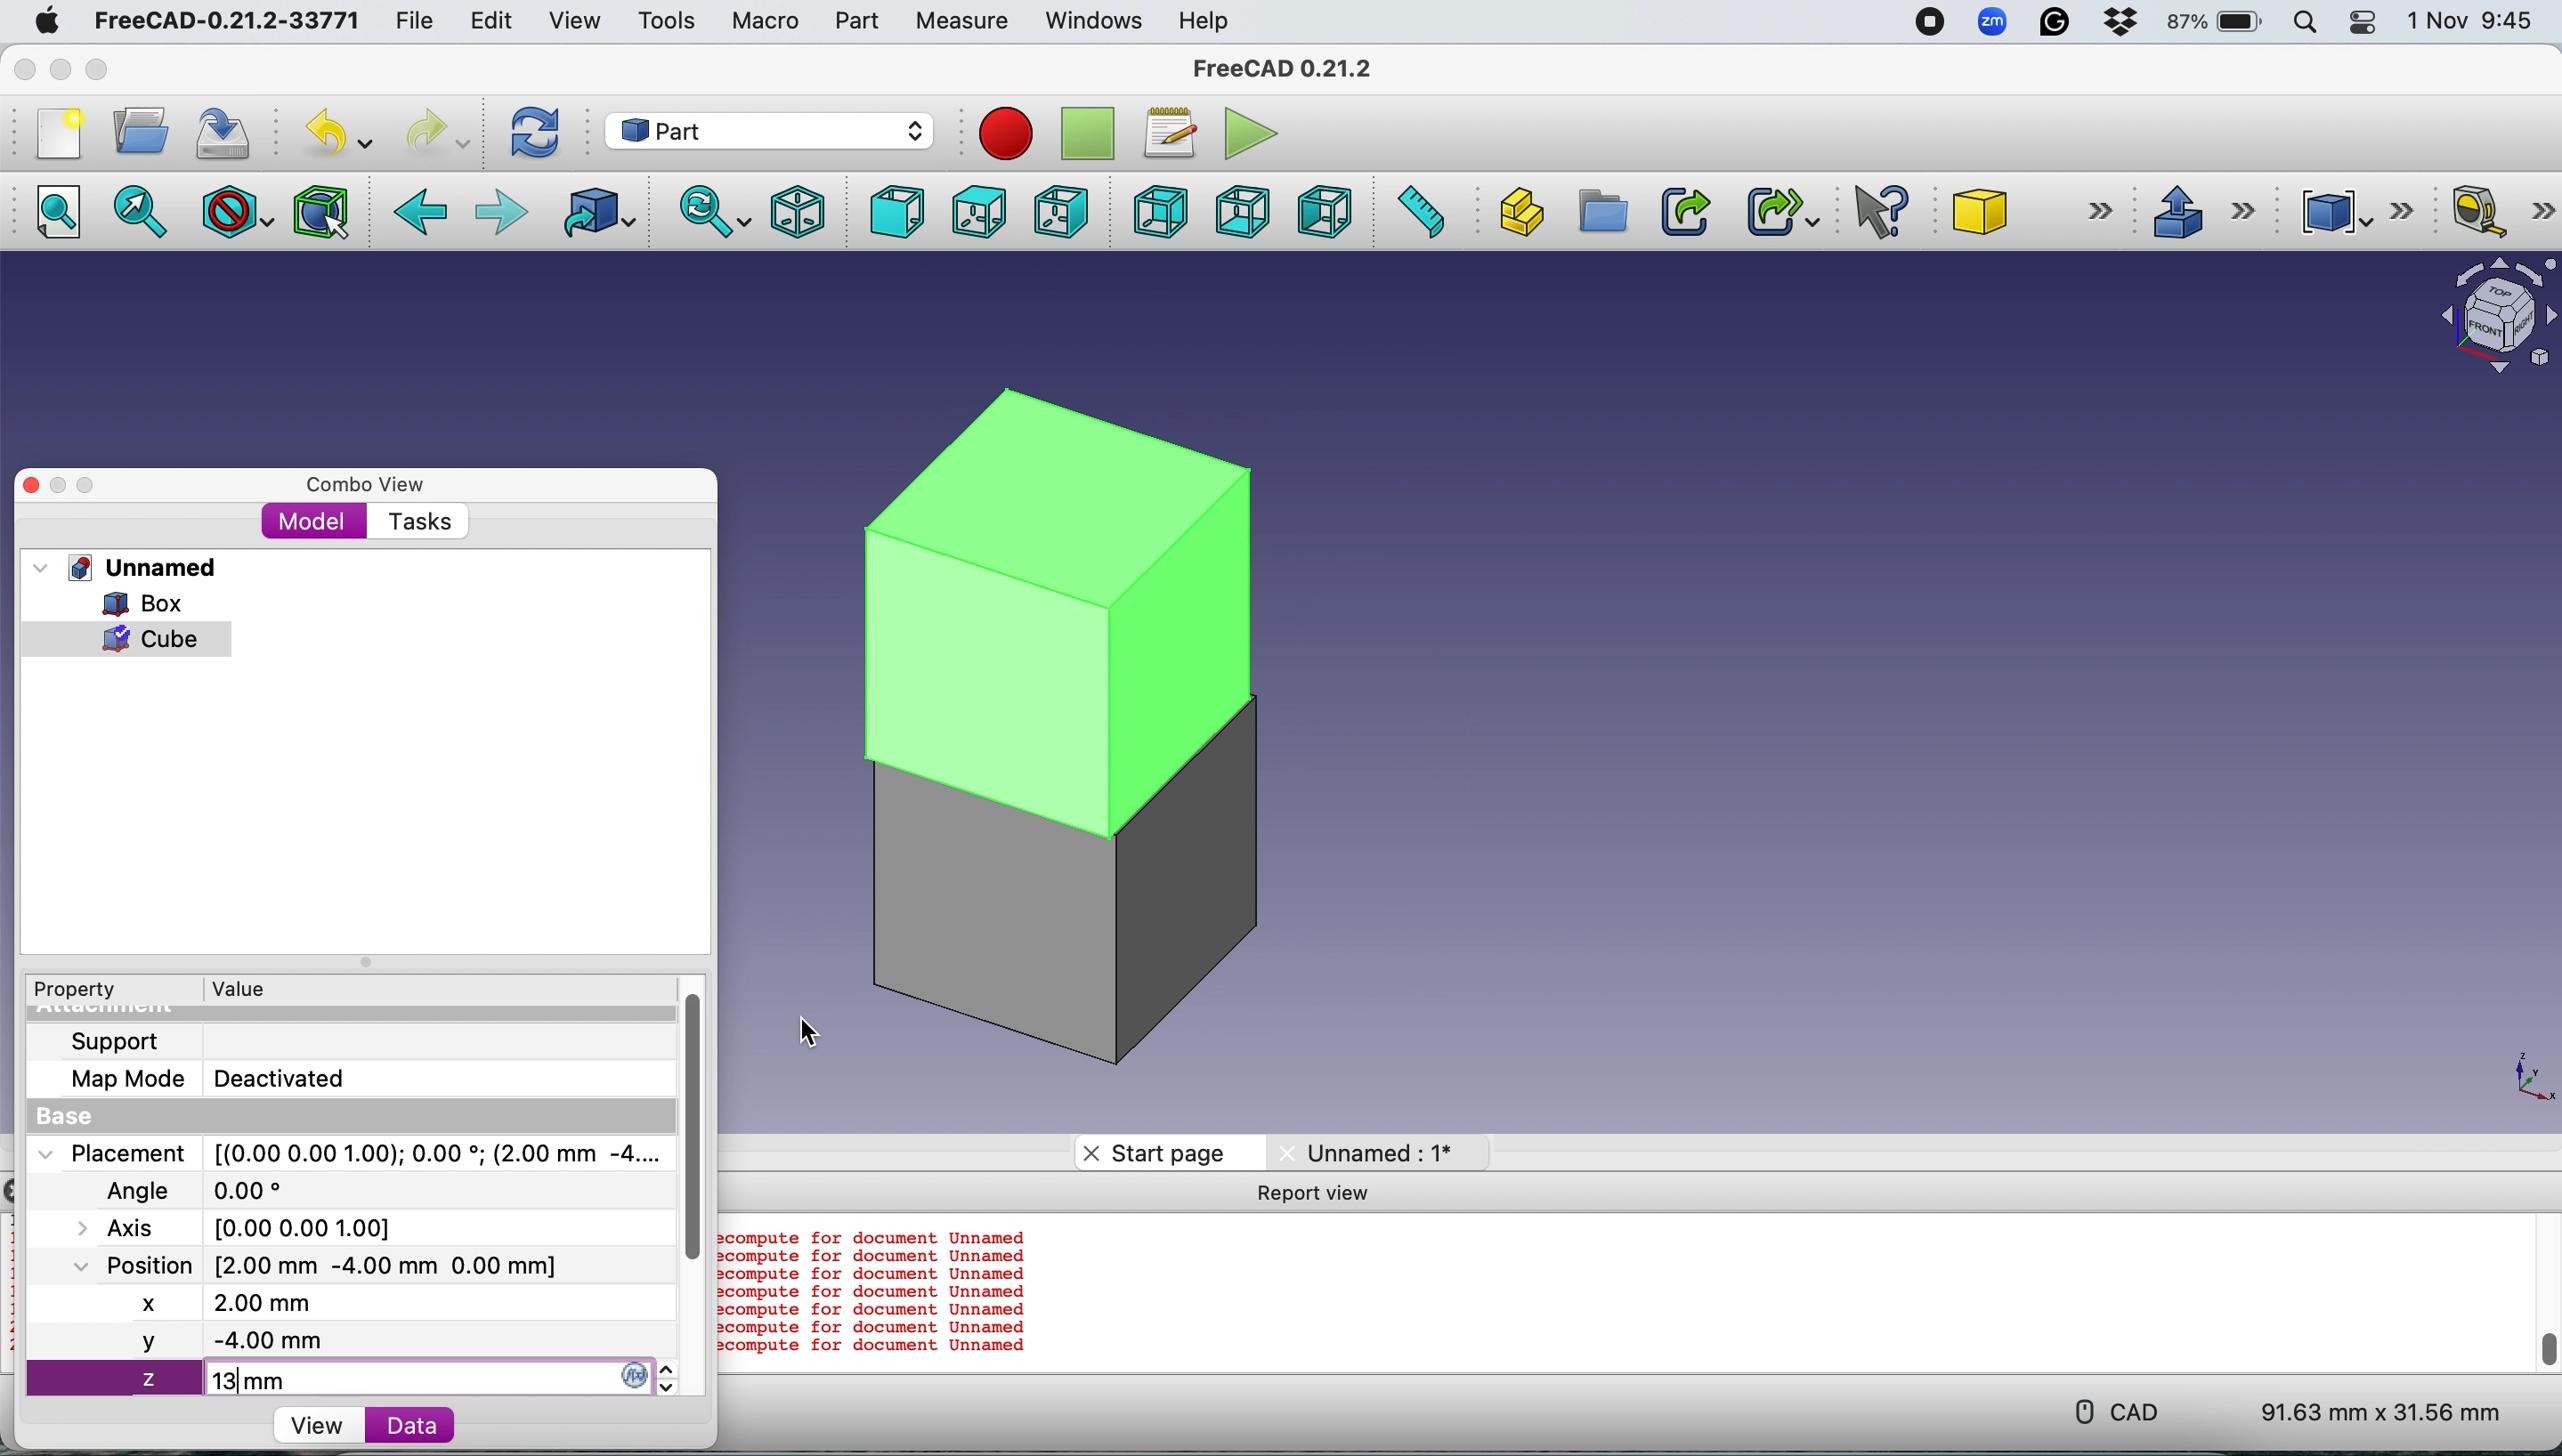 This screenshot has width=2562, height=1456. I want to click on Tools, so click(665, 19).